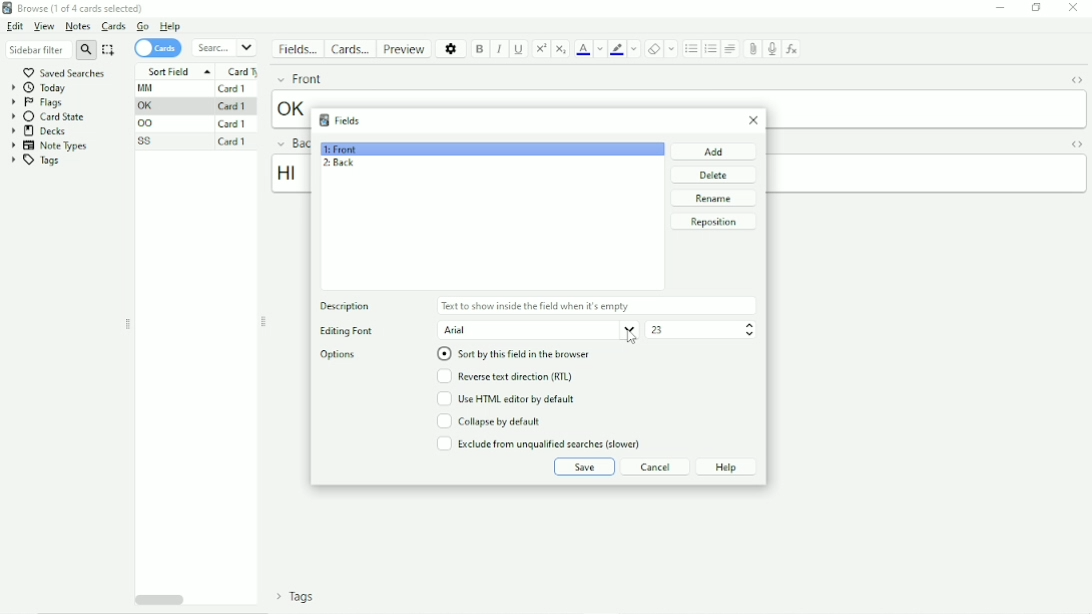 The image size is (1092, 614). Describe the element at coordinates (713, 222) in the screenshot. I see `Reposition` at that location.